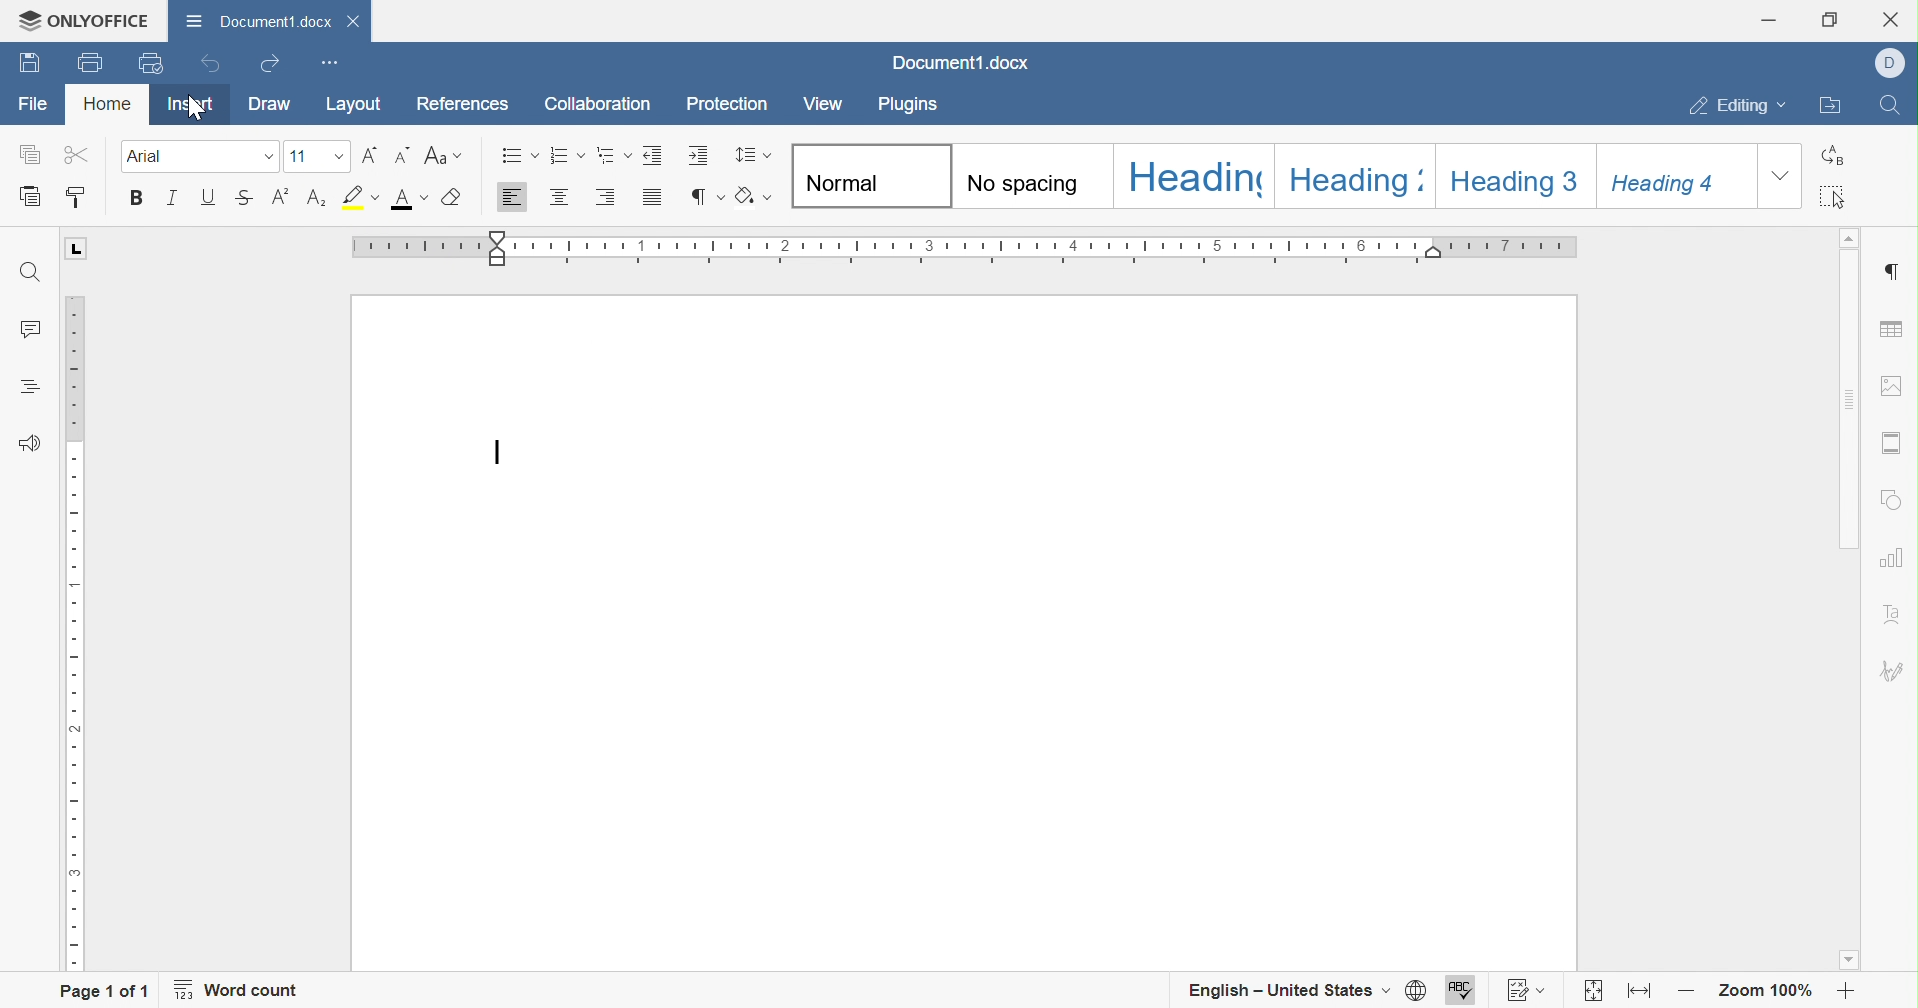 Image resolution: width=1918 pixels, height=1008 pixels. I want to click on Font size, so click(315, 154).